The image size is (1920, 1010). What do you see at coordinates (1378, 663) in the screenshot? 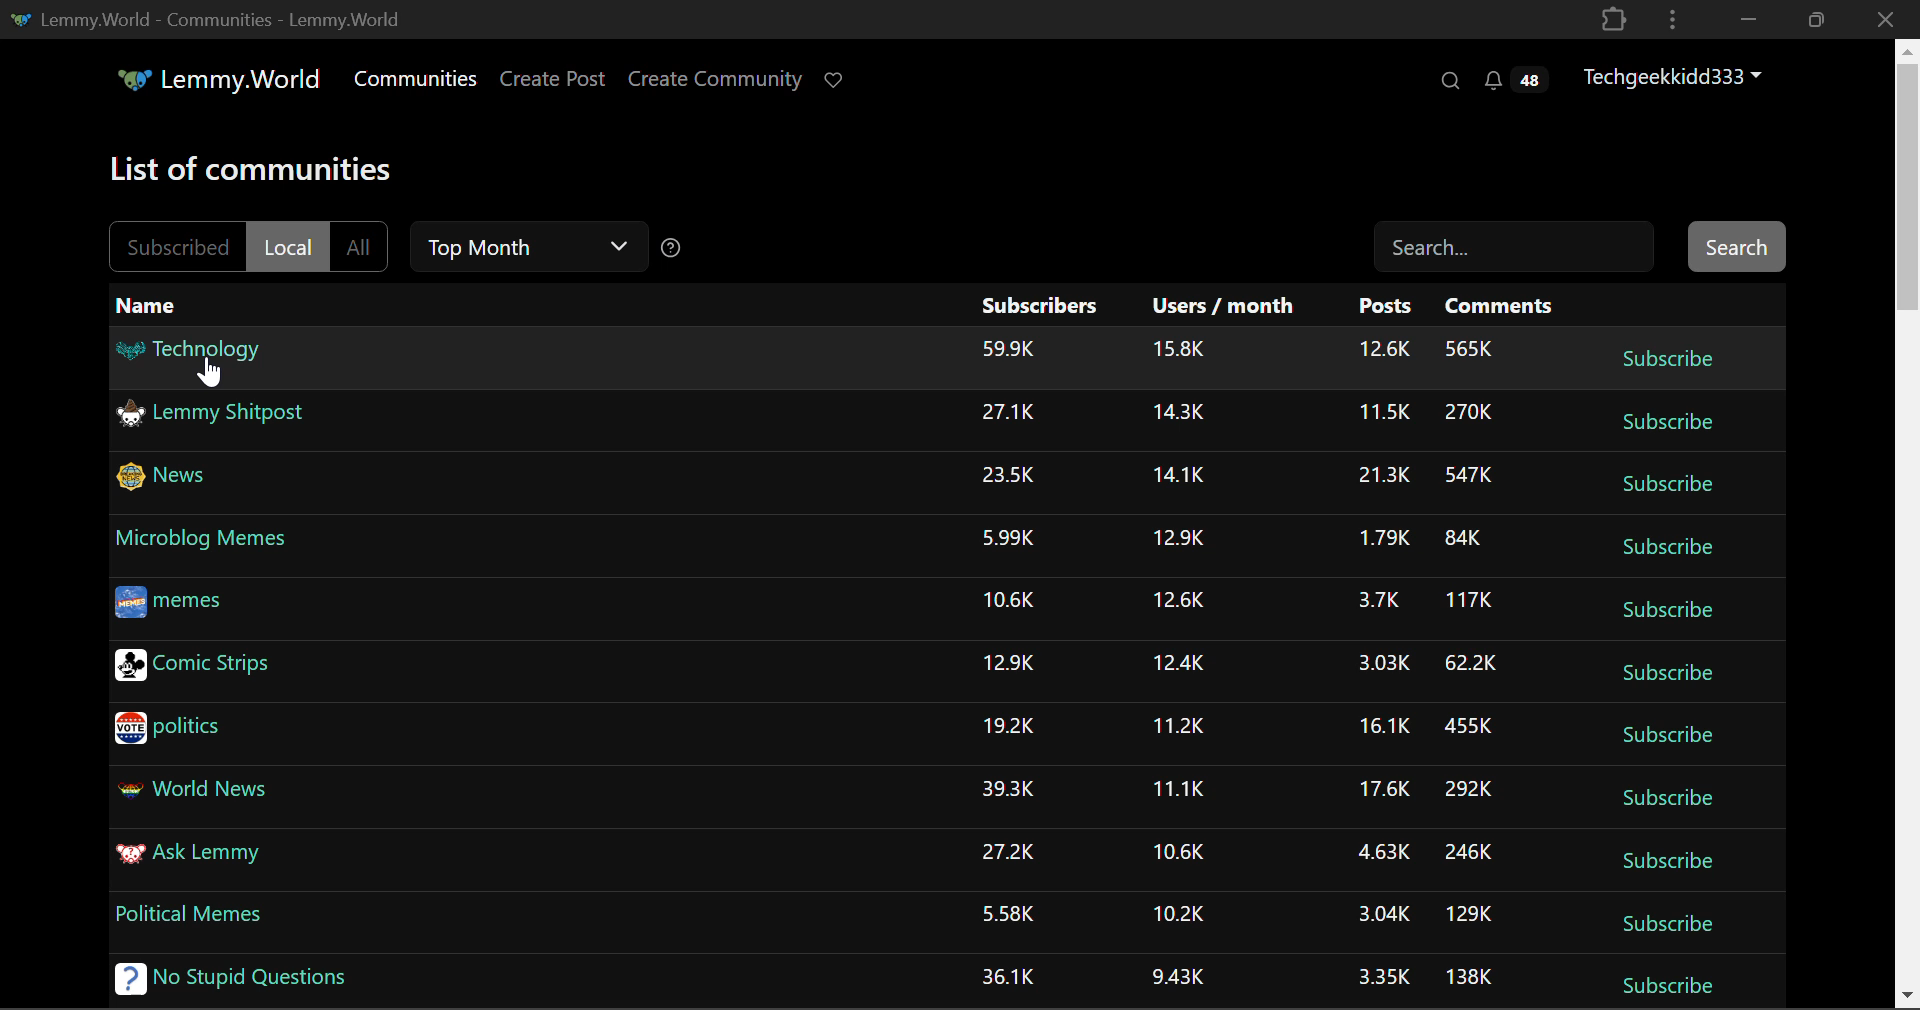
I see `Amount ` at bounding box center [1378, 663].